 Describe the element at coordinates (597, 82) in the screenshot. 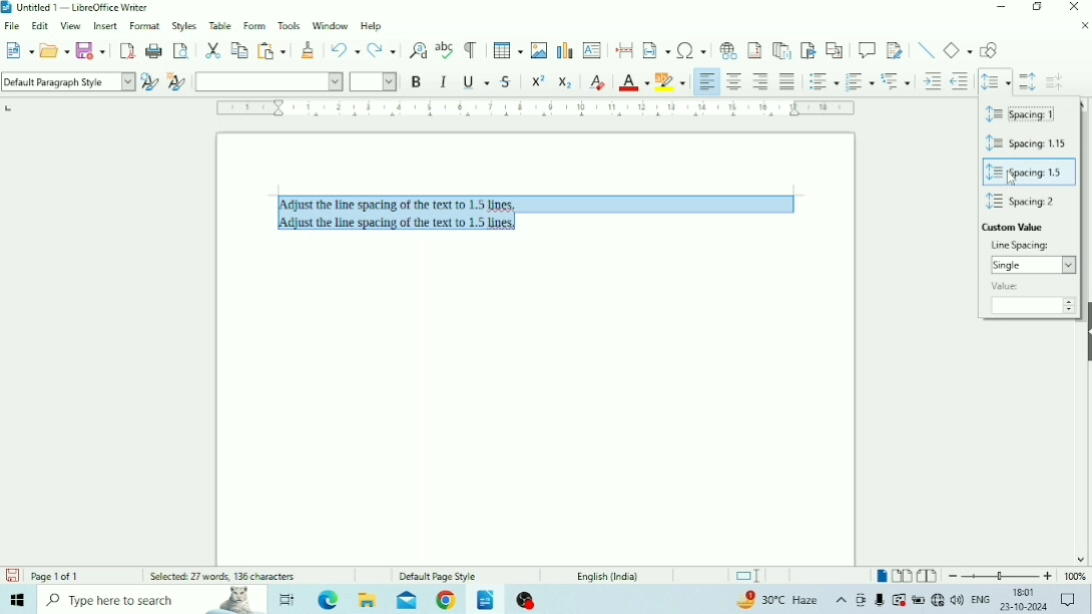

I see `Clear Direct Formatting` at that location.